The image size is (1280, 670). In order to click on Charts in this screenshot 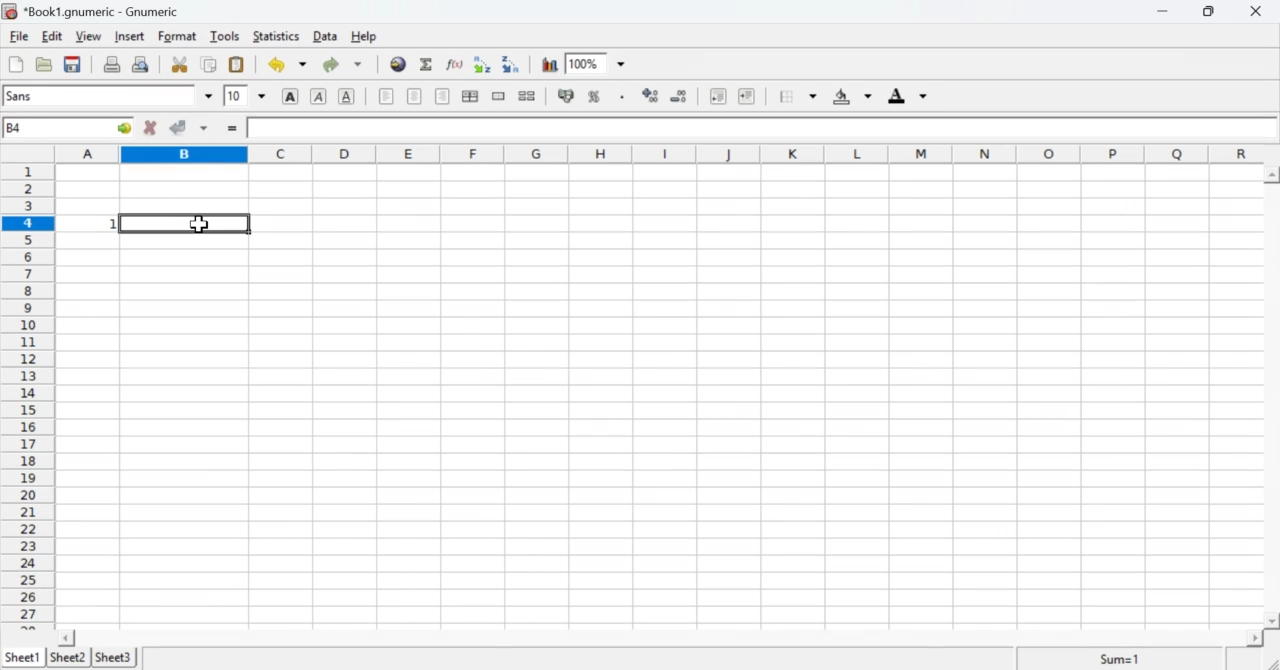, I will do `click(549, 65)`.